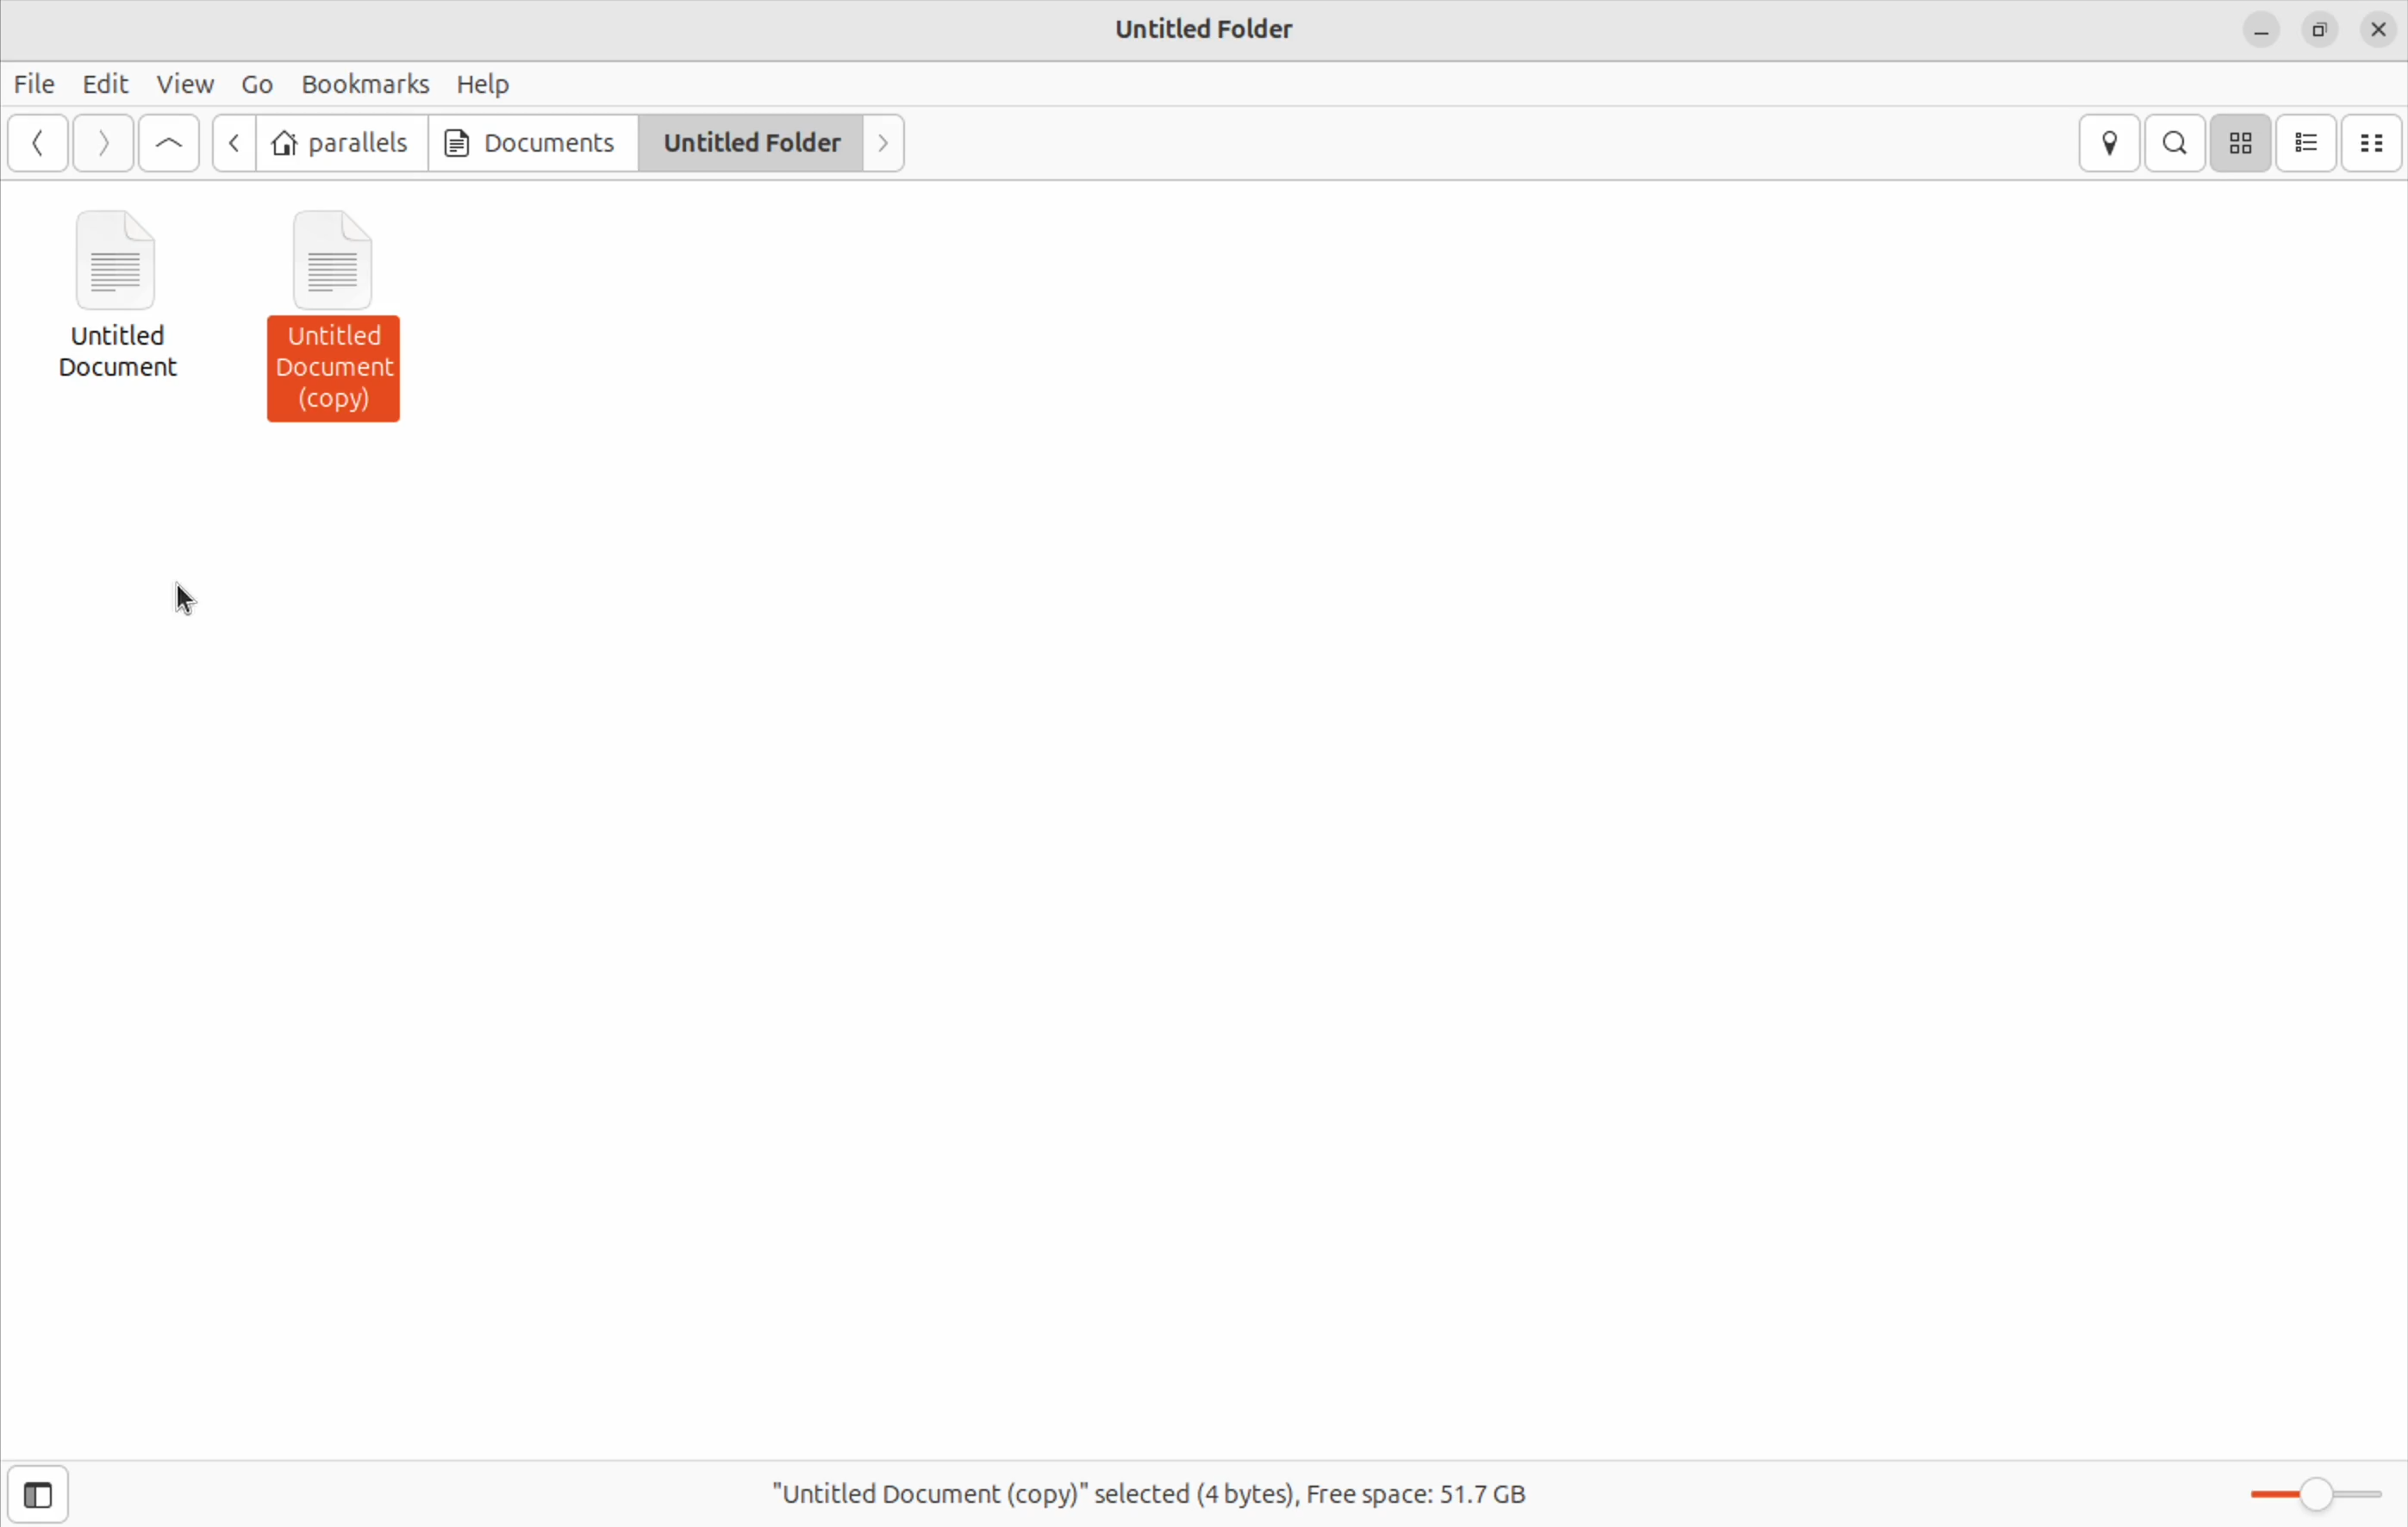 The height and width of the screenshot is (1527, 2408). I want to click on File, so click(32, 84).